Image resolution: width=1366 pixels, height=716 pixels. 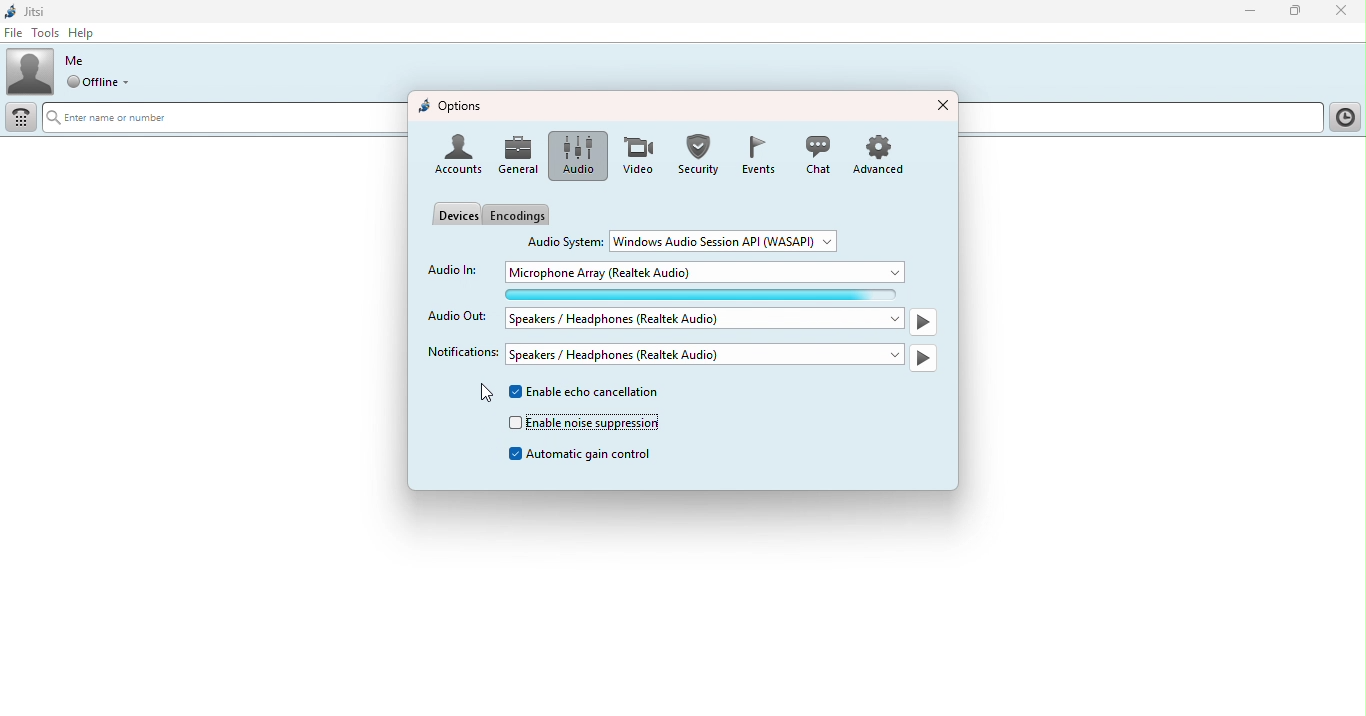 What do you see at coordinates (697, 154) in the screenshot?
I see `Security` at bounding box center [697, 154].